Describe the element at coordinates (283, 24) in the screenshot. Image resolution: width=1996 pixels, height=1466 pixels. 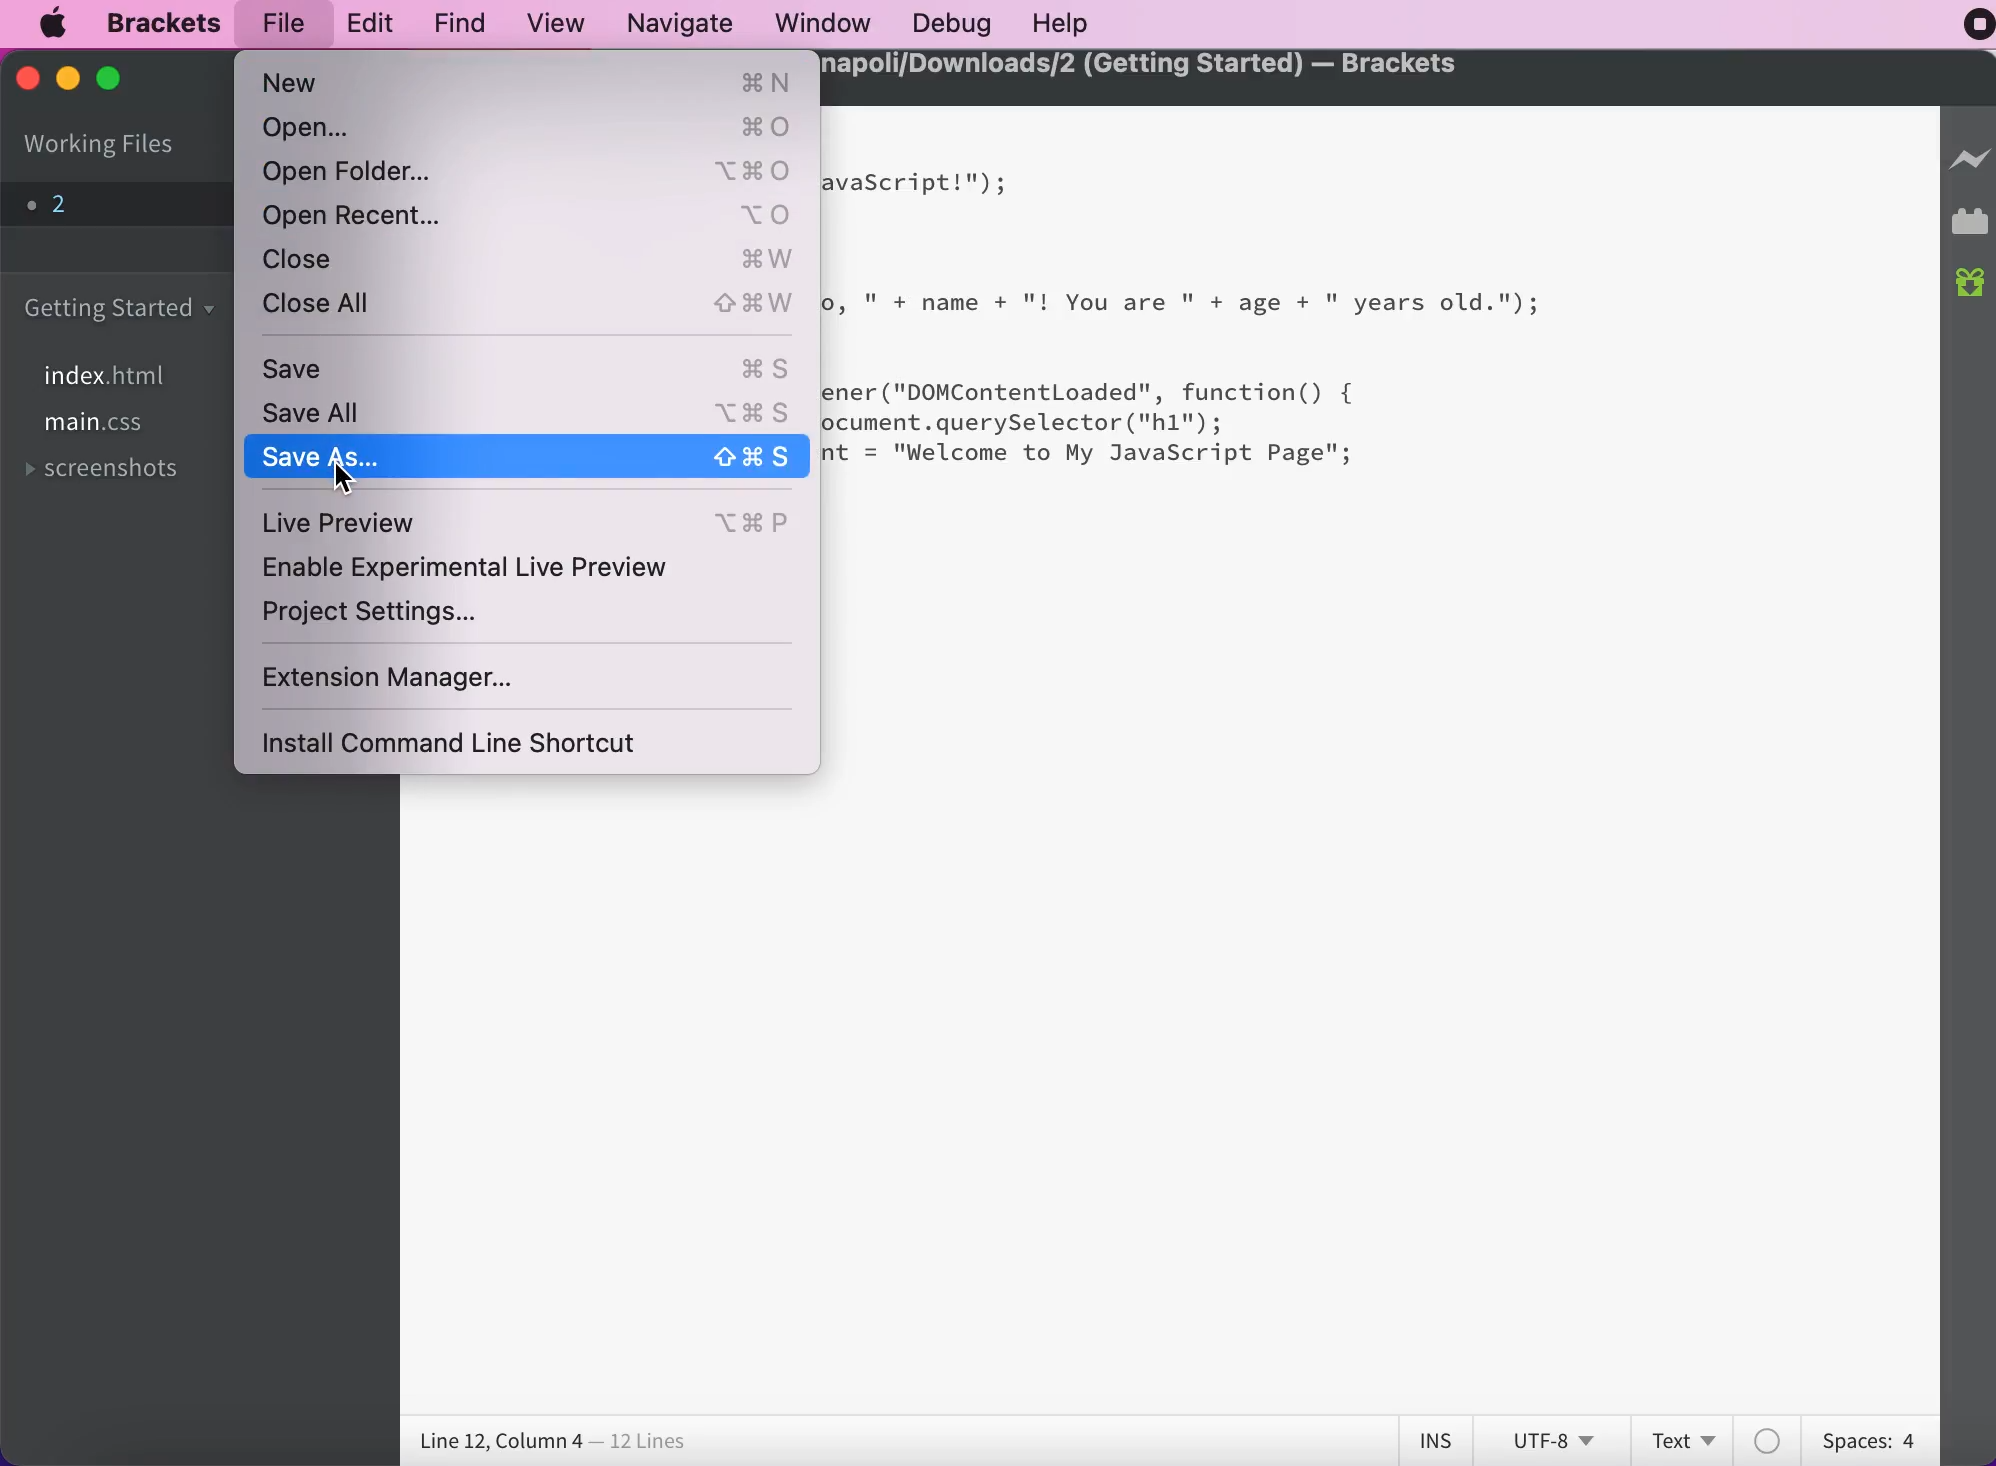
I see `file` at that location.